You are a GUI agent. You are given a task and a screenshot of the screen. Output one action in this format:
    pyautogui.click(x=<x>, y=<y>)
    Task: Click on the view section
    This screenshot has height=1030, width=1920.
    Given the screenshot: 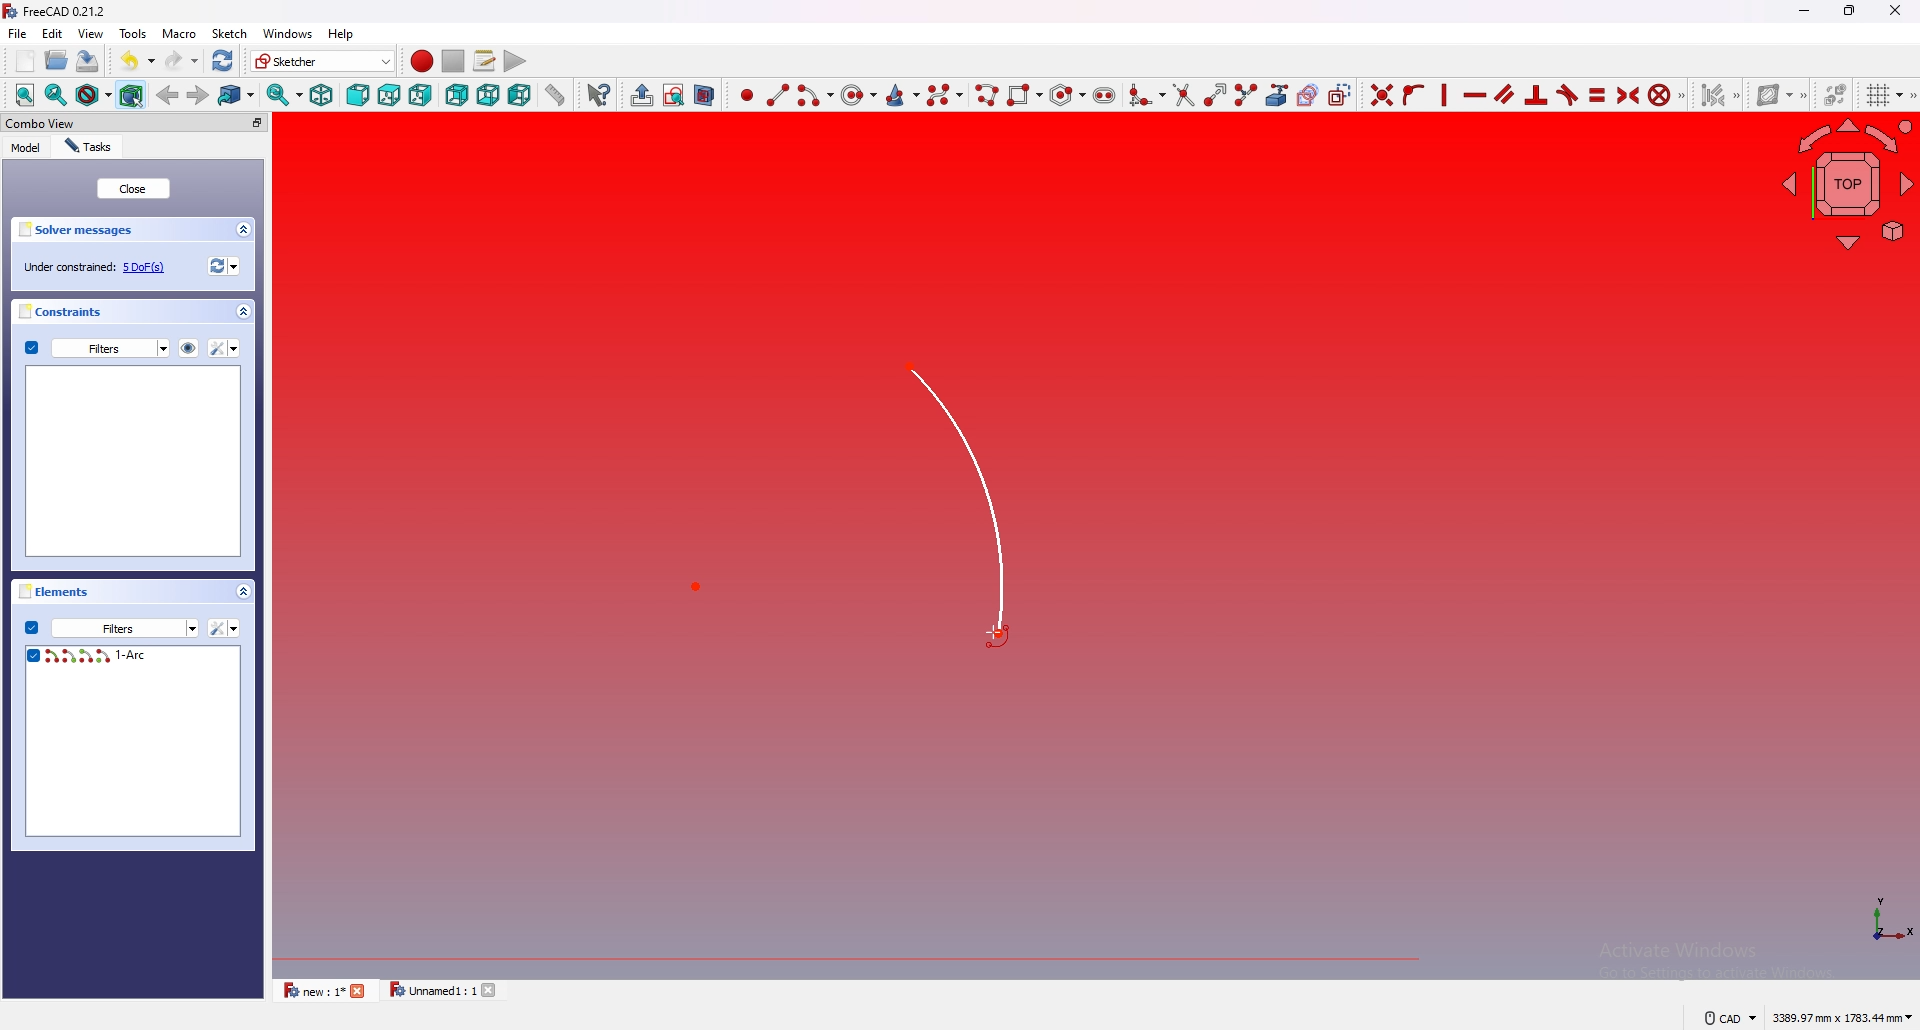 What is the action you would take?
    pyautogui.click(x=708, y=92)
    